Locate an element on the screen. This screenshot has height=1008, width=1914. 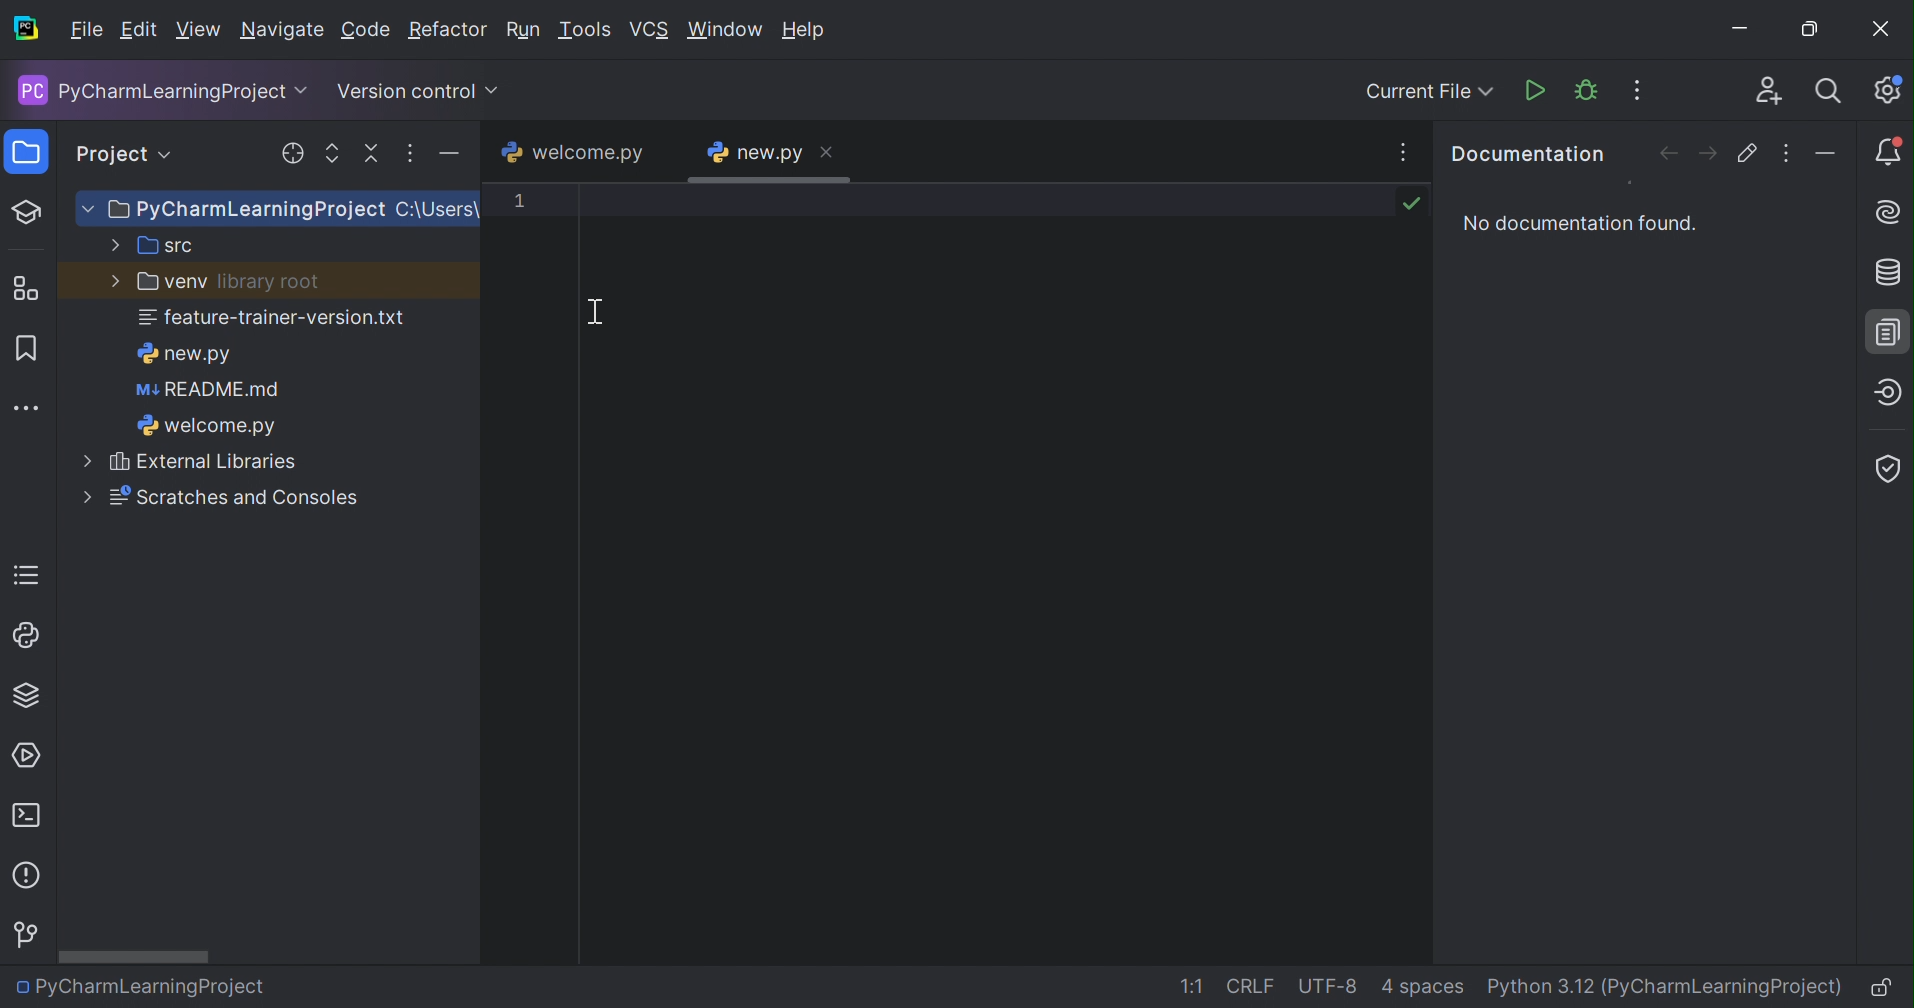
Search everywhere is located at coordinates (1830, 94).